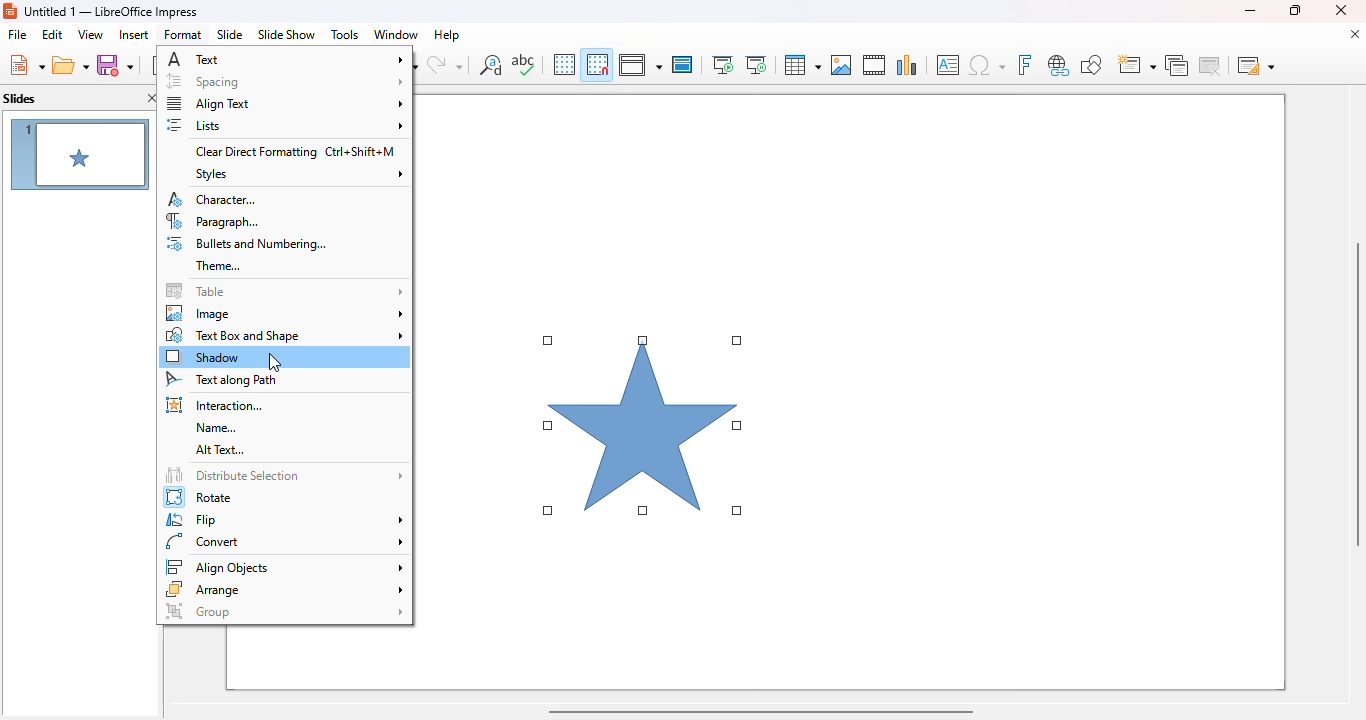 The height and width of the screenshot is (720, 1366). What do you see at coordinates (874, 64) in the screenshot?
I see `insert audio or video` at bounding box center [874, 64].